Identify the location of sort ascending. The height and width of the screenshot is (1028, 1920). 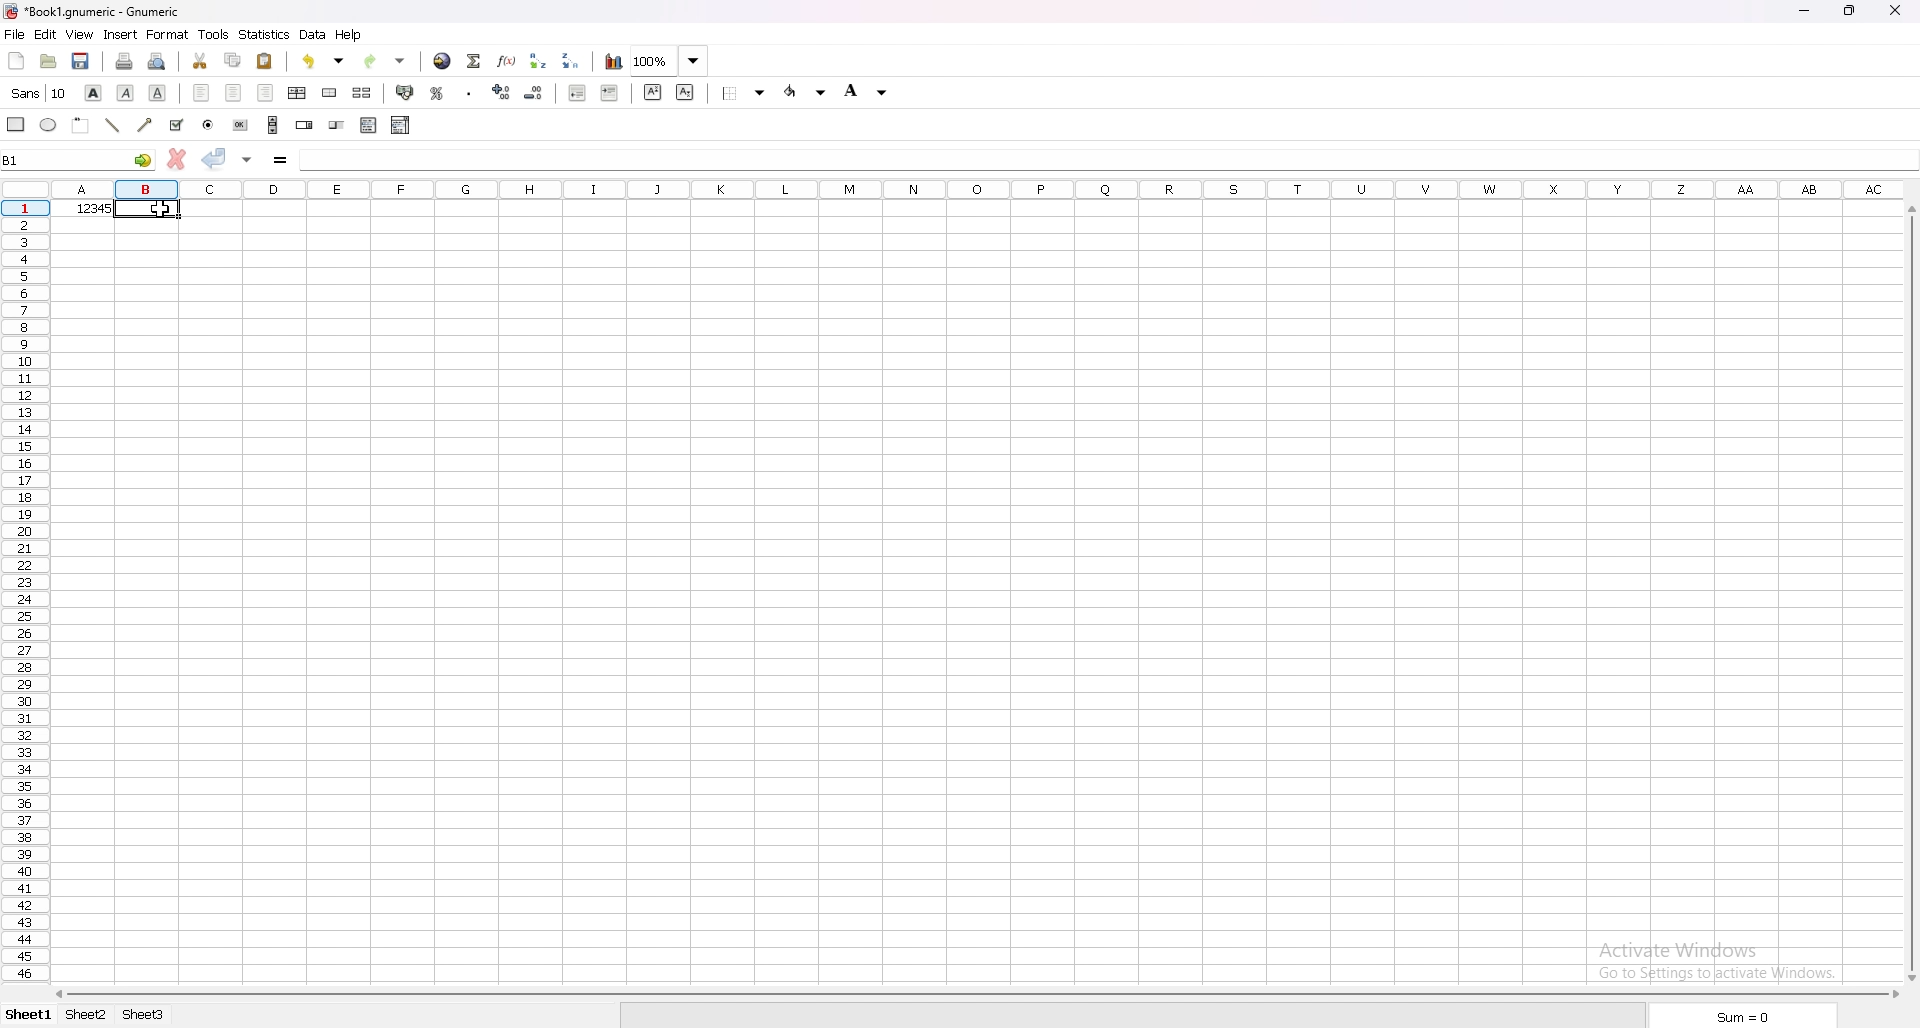
(539, 61).